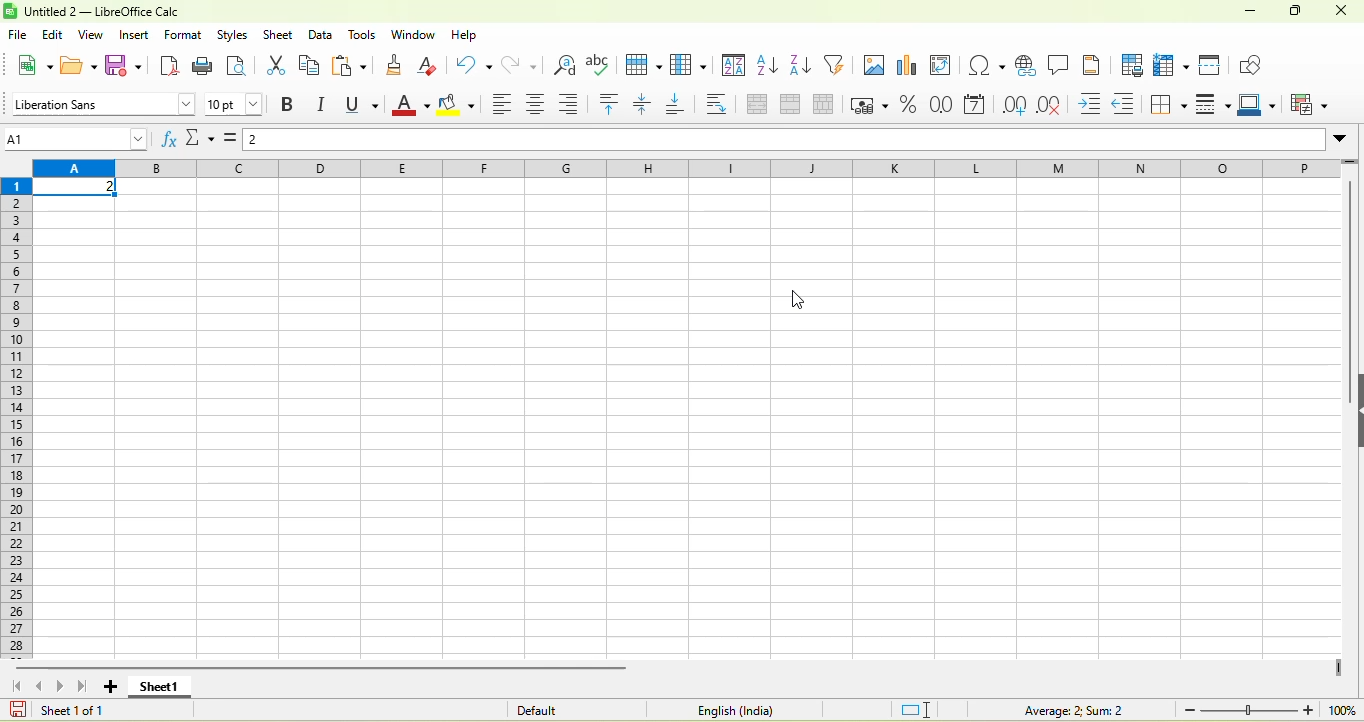 This screenshot has width=1364, height=722. Describe the element at coordinates (464, 34) in the screenshot. I see `help` at that location.